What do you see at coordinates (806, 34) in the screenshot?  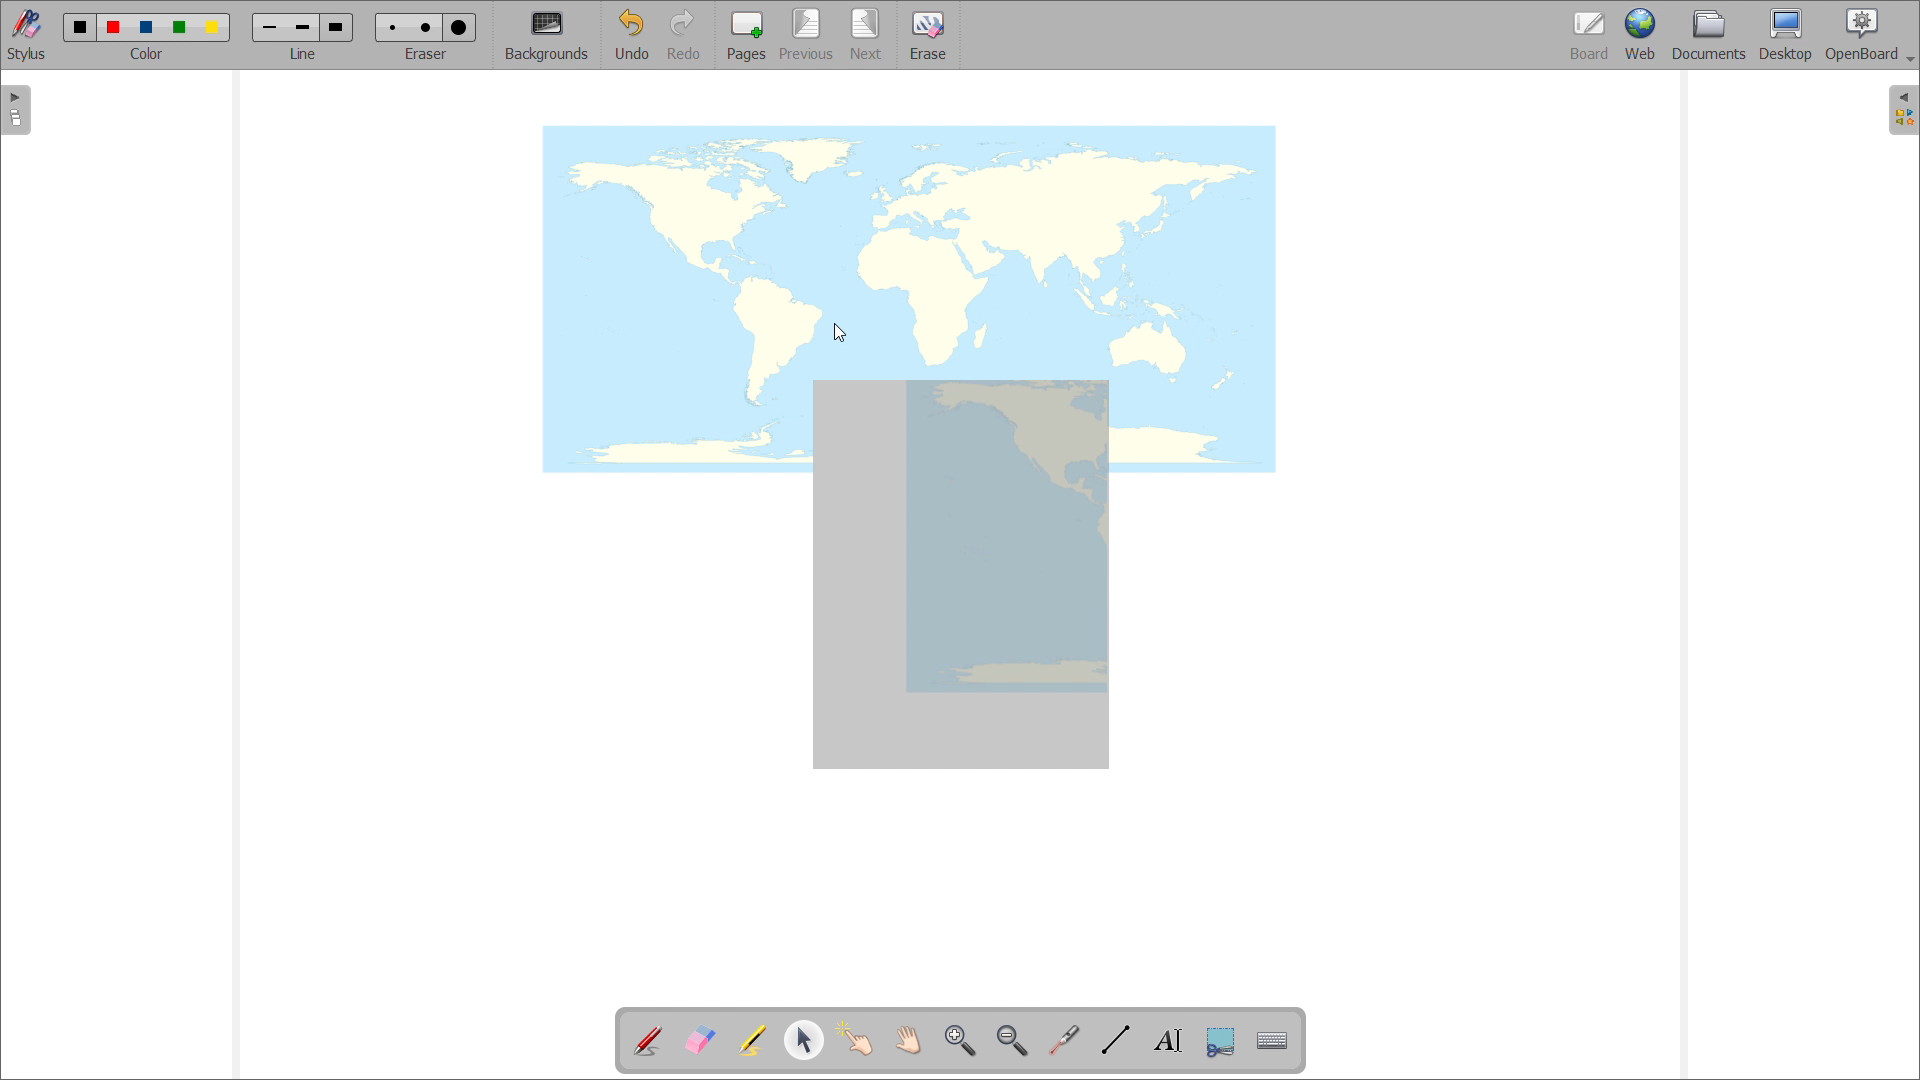 I see `previous page` at bounding box center [806, 34].